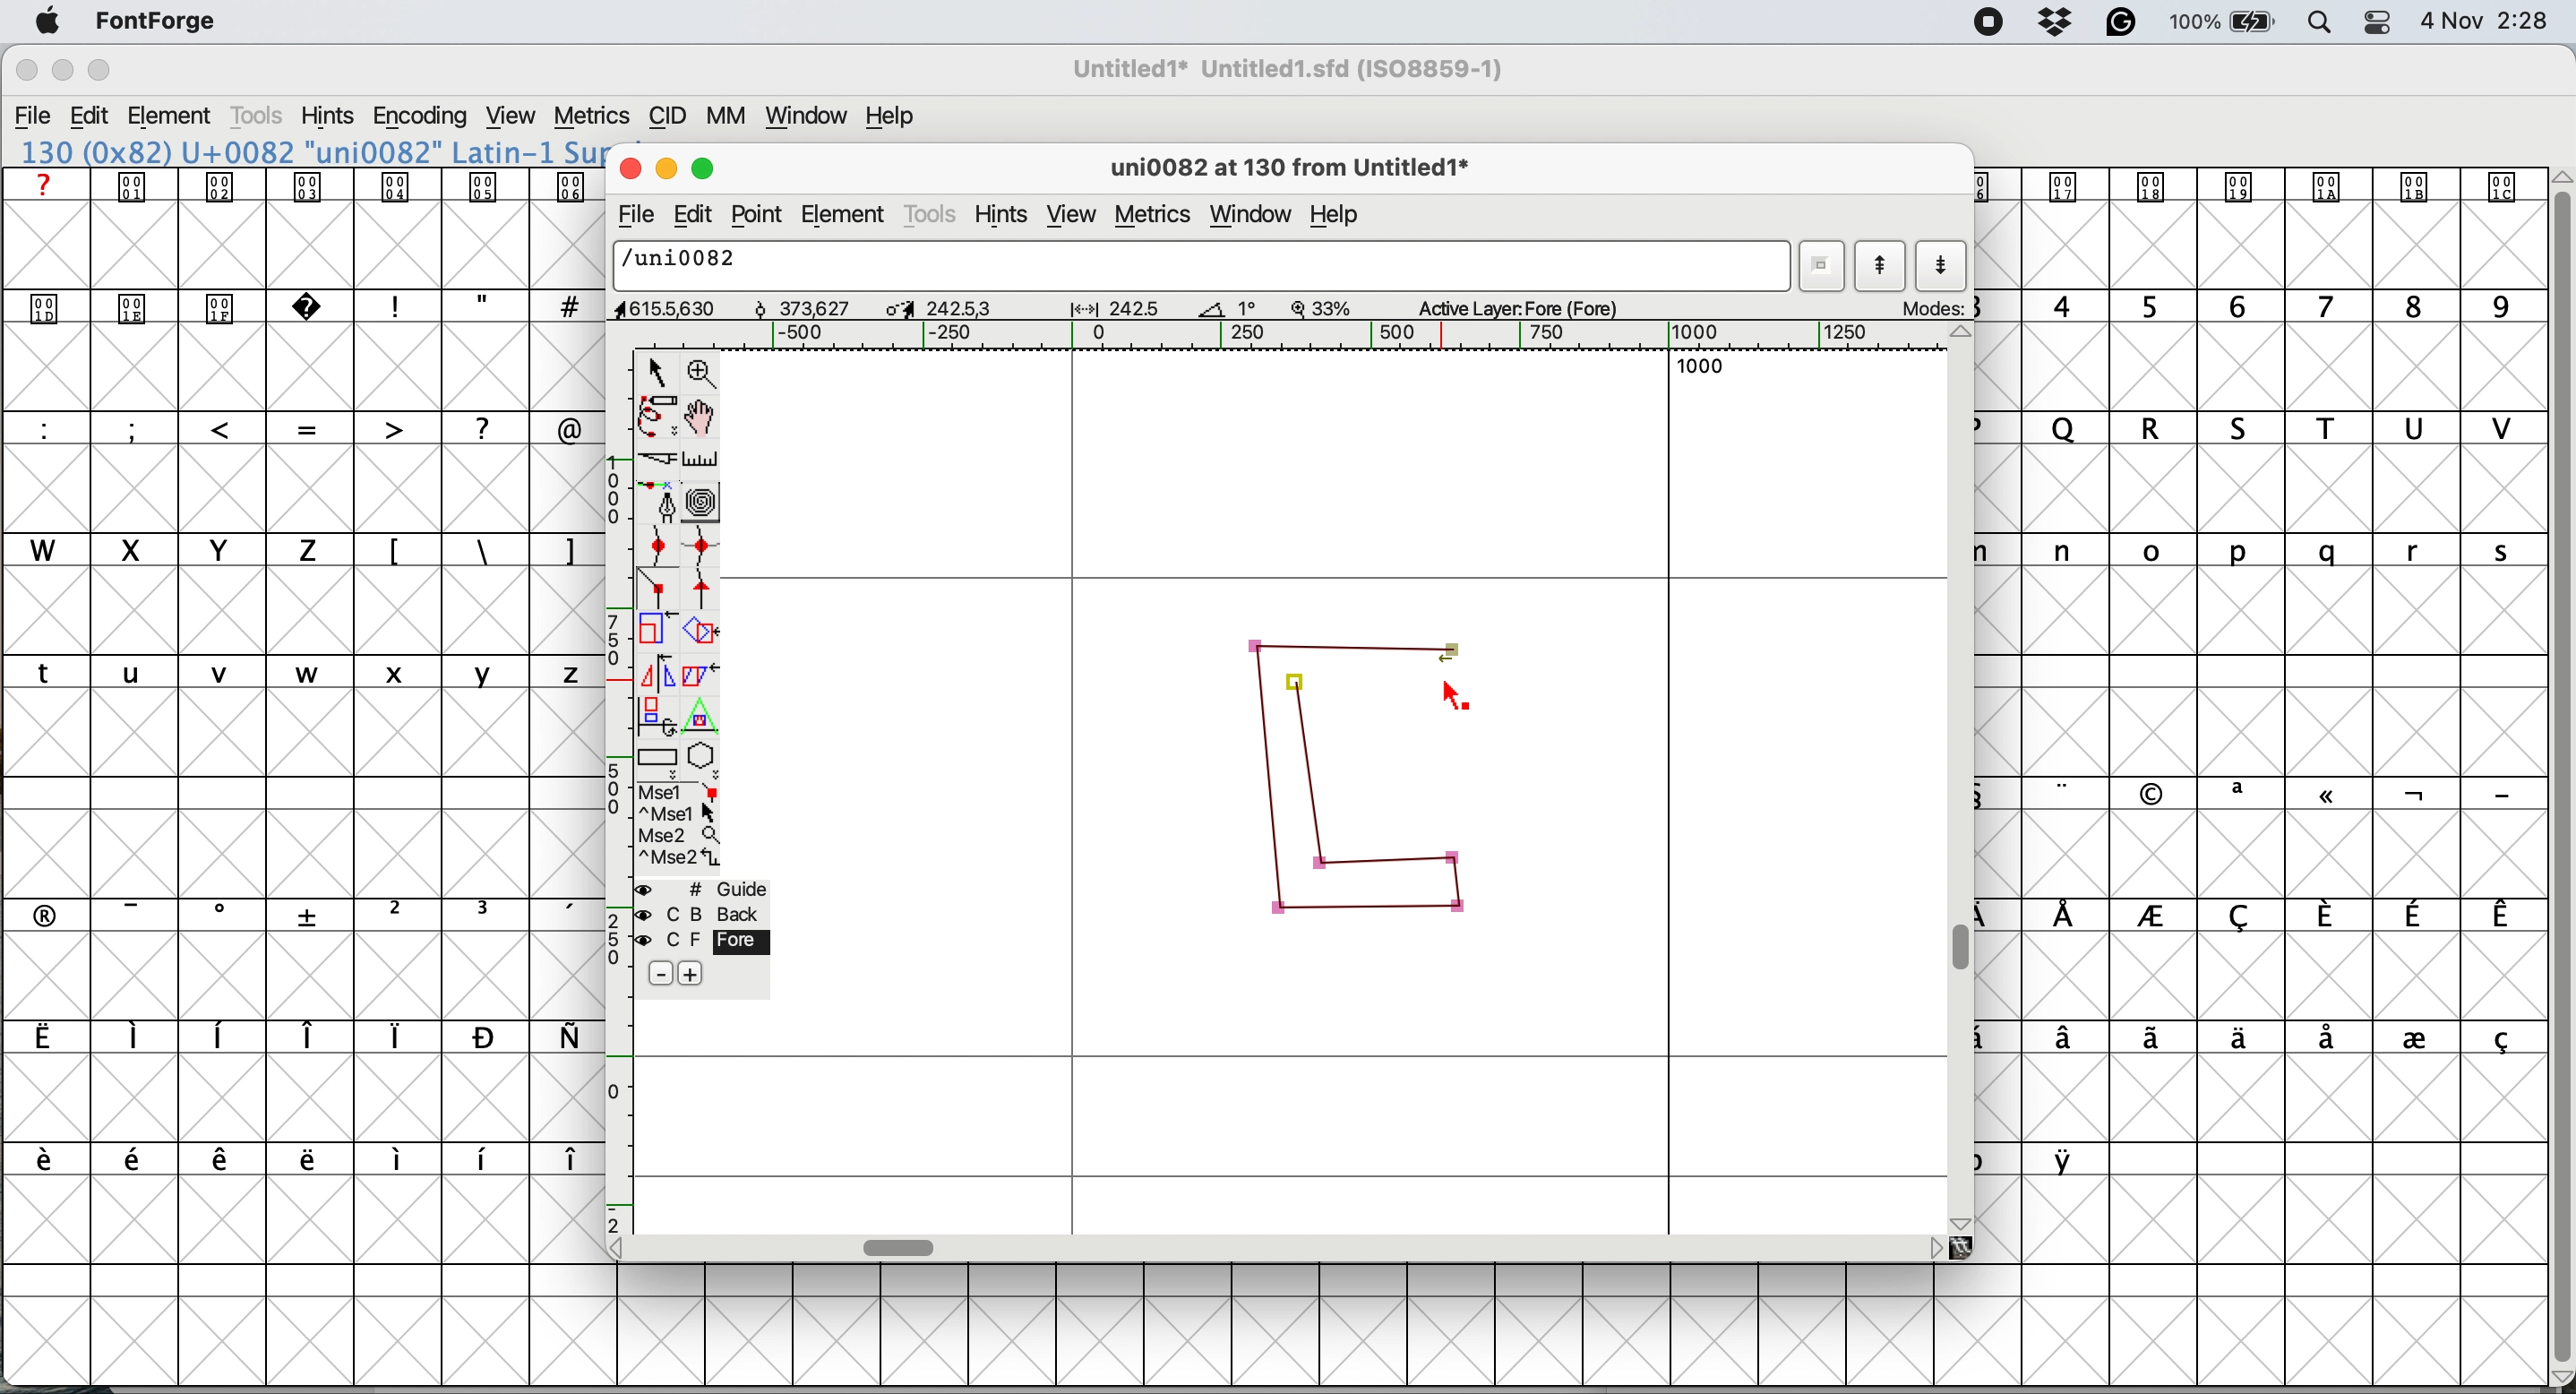  I want to click on rotate the selection, so click(702, 634).